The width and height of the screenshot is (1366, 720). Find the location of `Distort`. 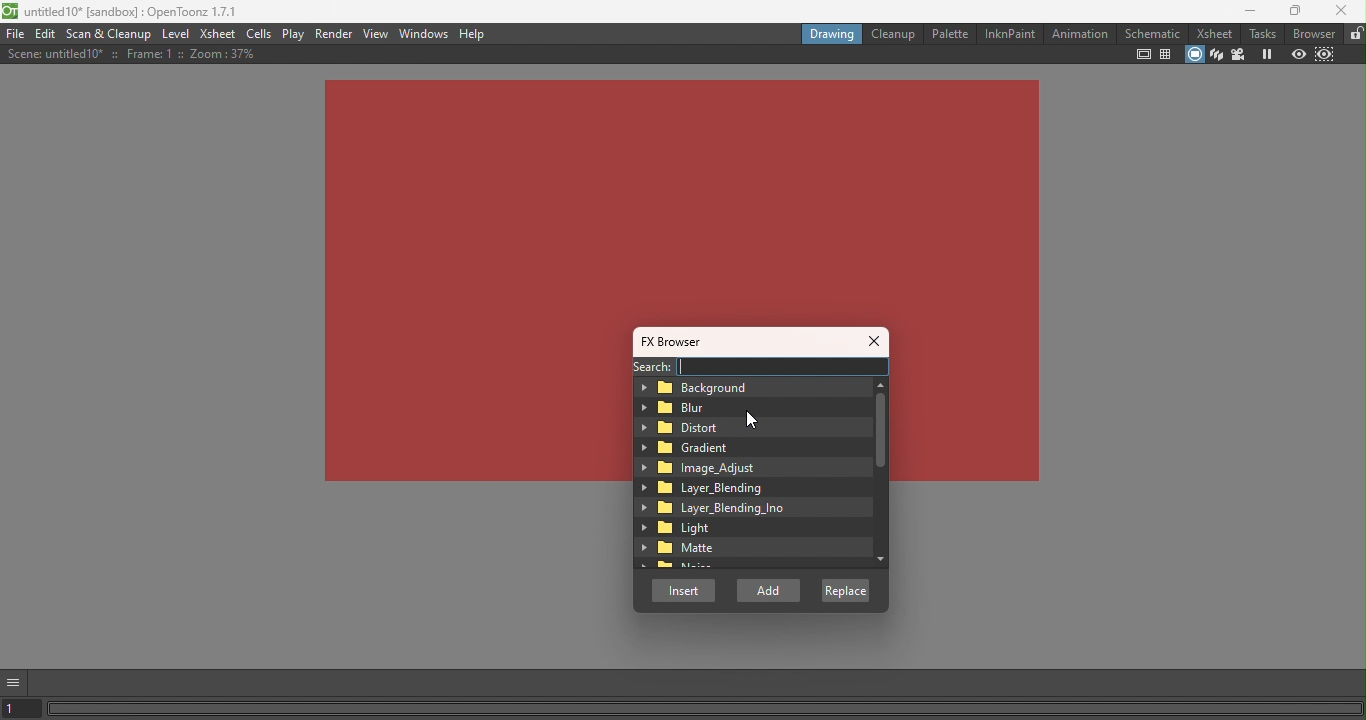

Distort is located at coordinates (686, 426).